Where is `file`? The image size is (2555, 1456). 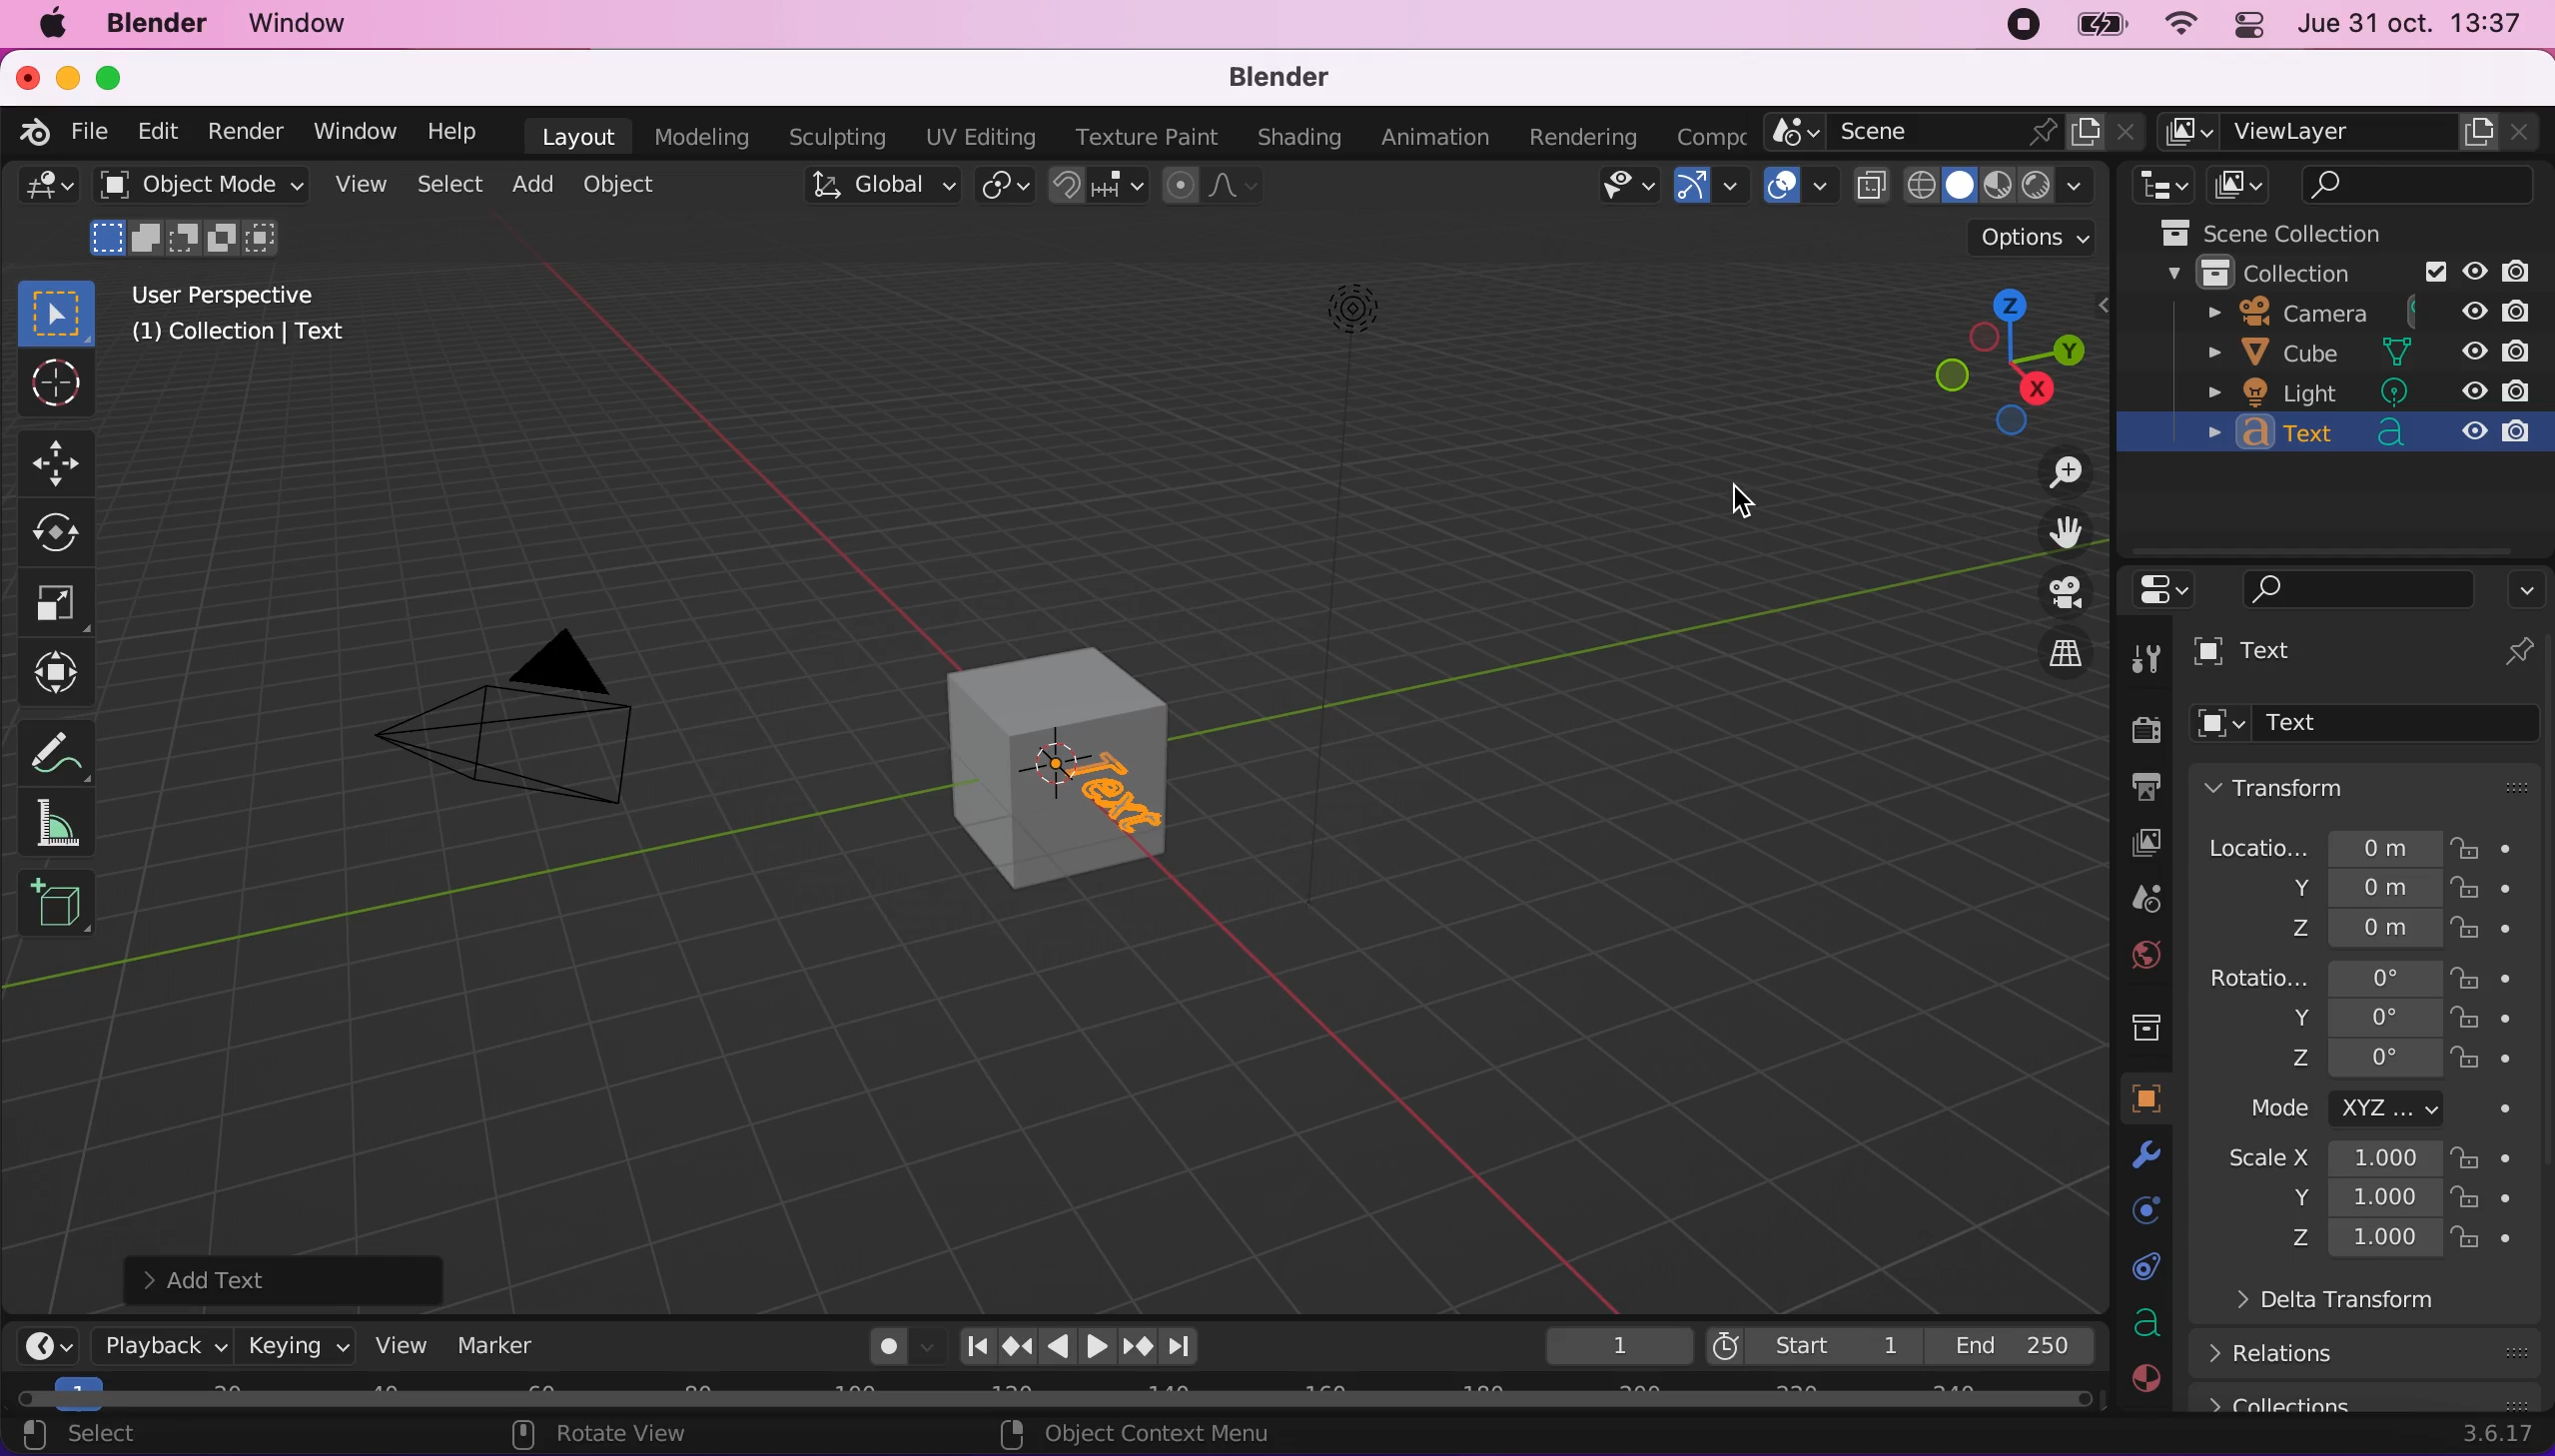 file is located at coordinates (89, 132).